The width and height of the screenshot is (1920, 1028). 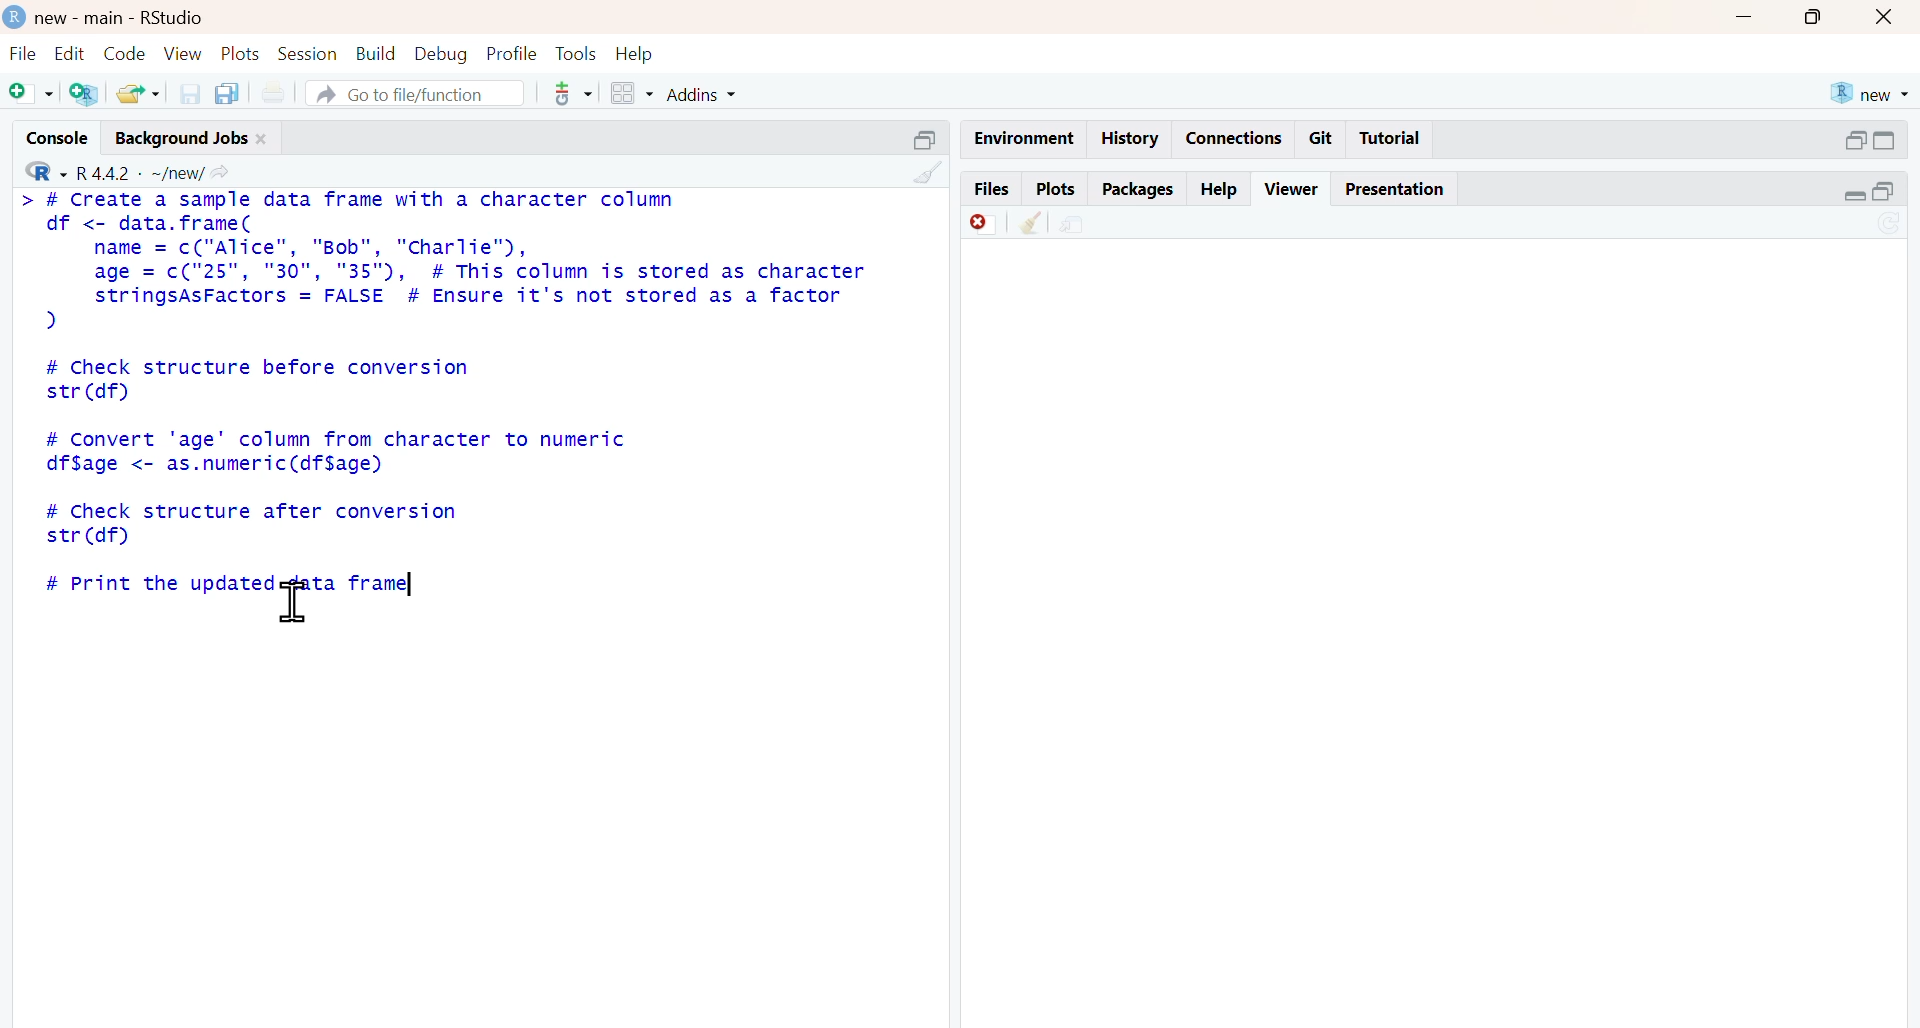 What do you see at coordinates (414, 94) in the screenshot?
I see `go to file/function` at bounding box center [414, 94].